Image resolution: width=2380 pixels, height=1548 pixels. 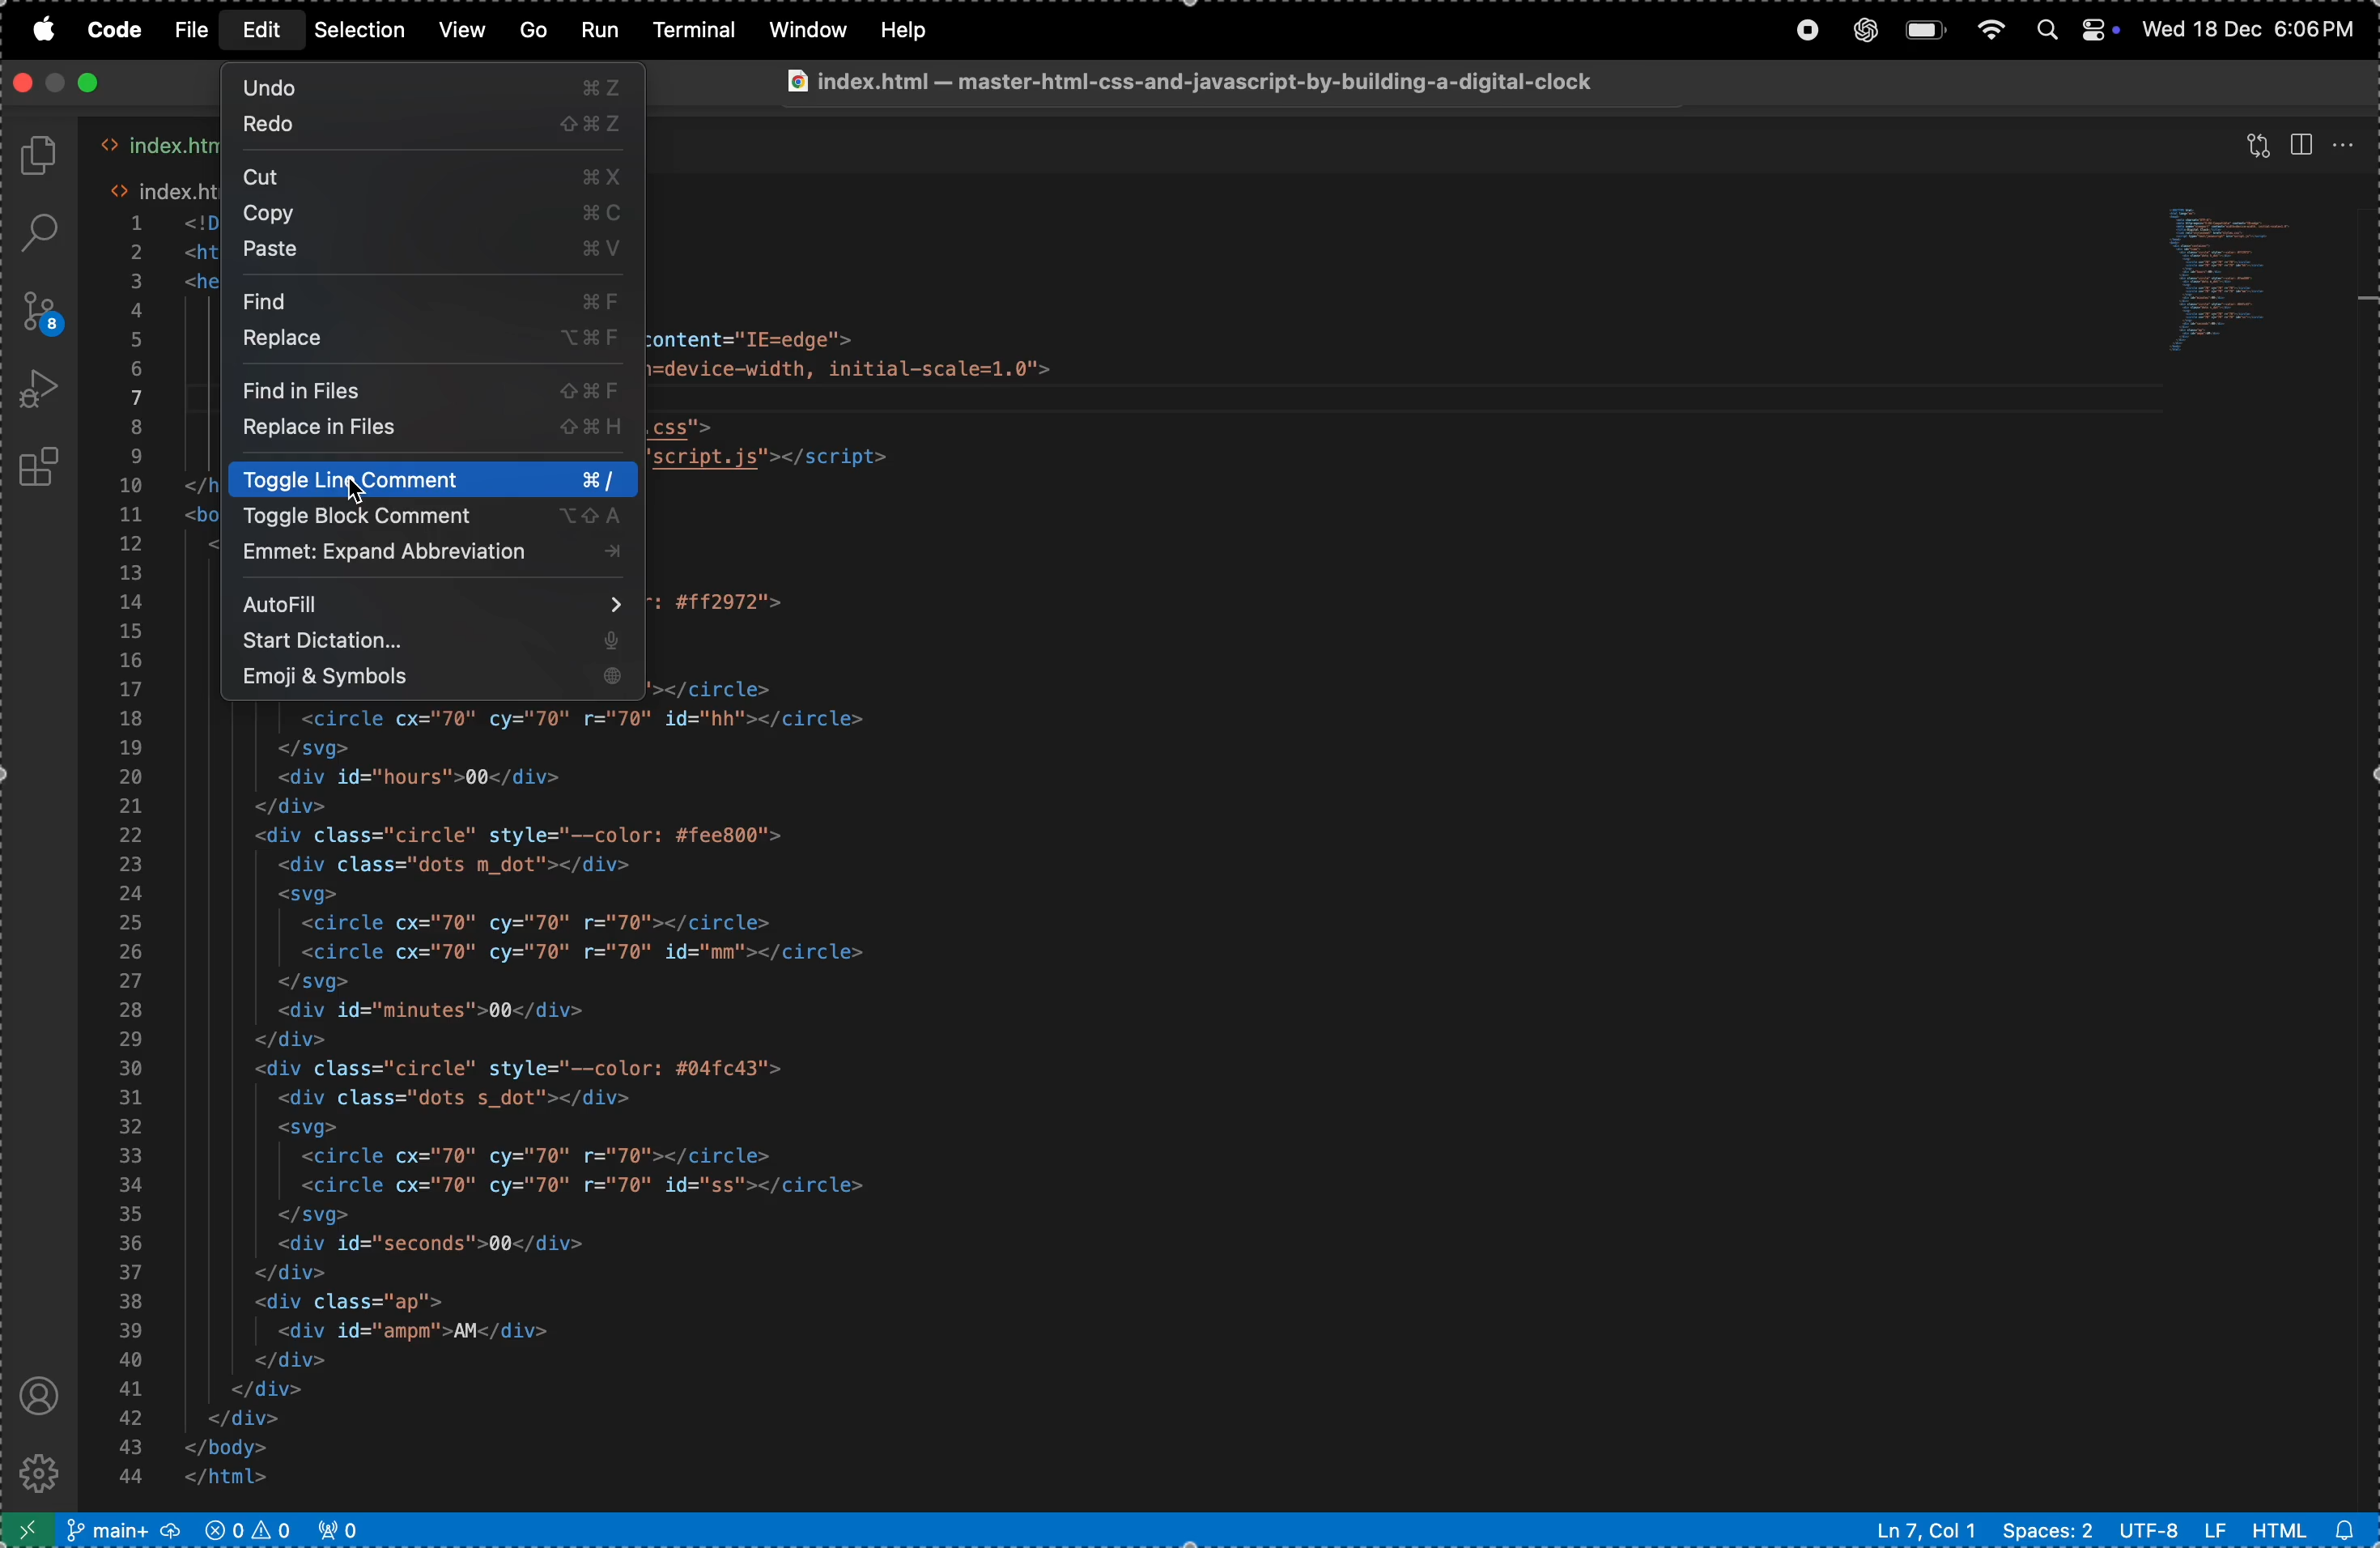 What do you see at coordinates (2309, 1528) in the screenshot?
I see `html file` at bounding box center [2309, 1528].